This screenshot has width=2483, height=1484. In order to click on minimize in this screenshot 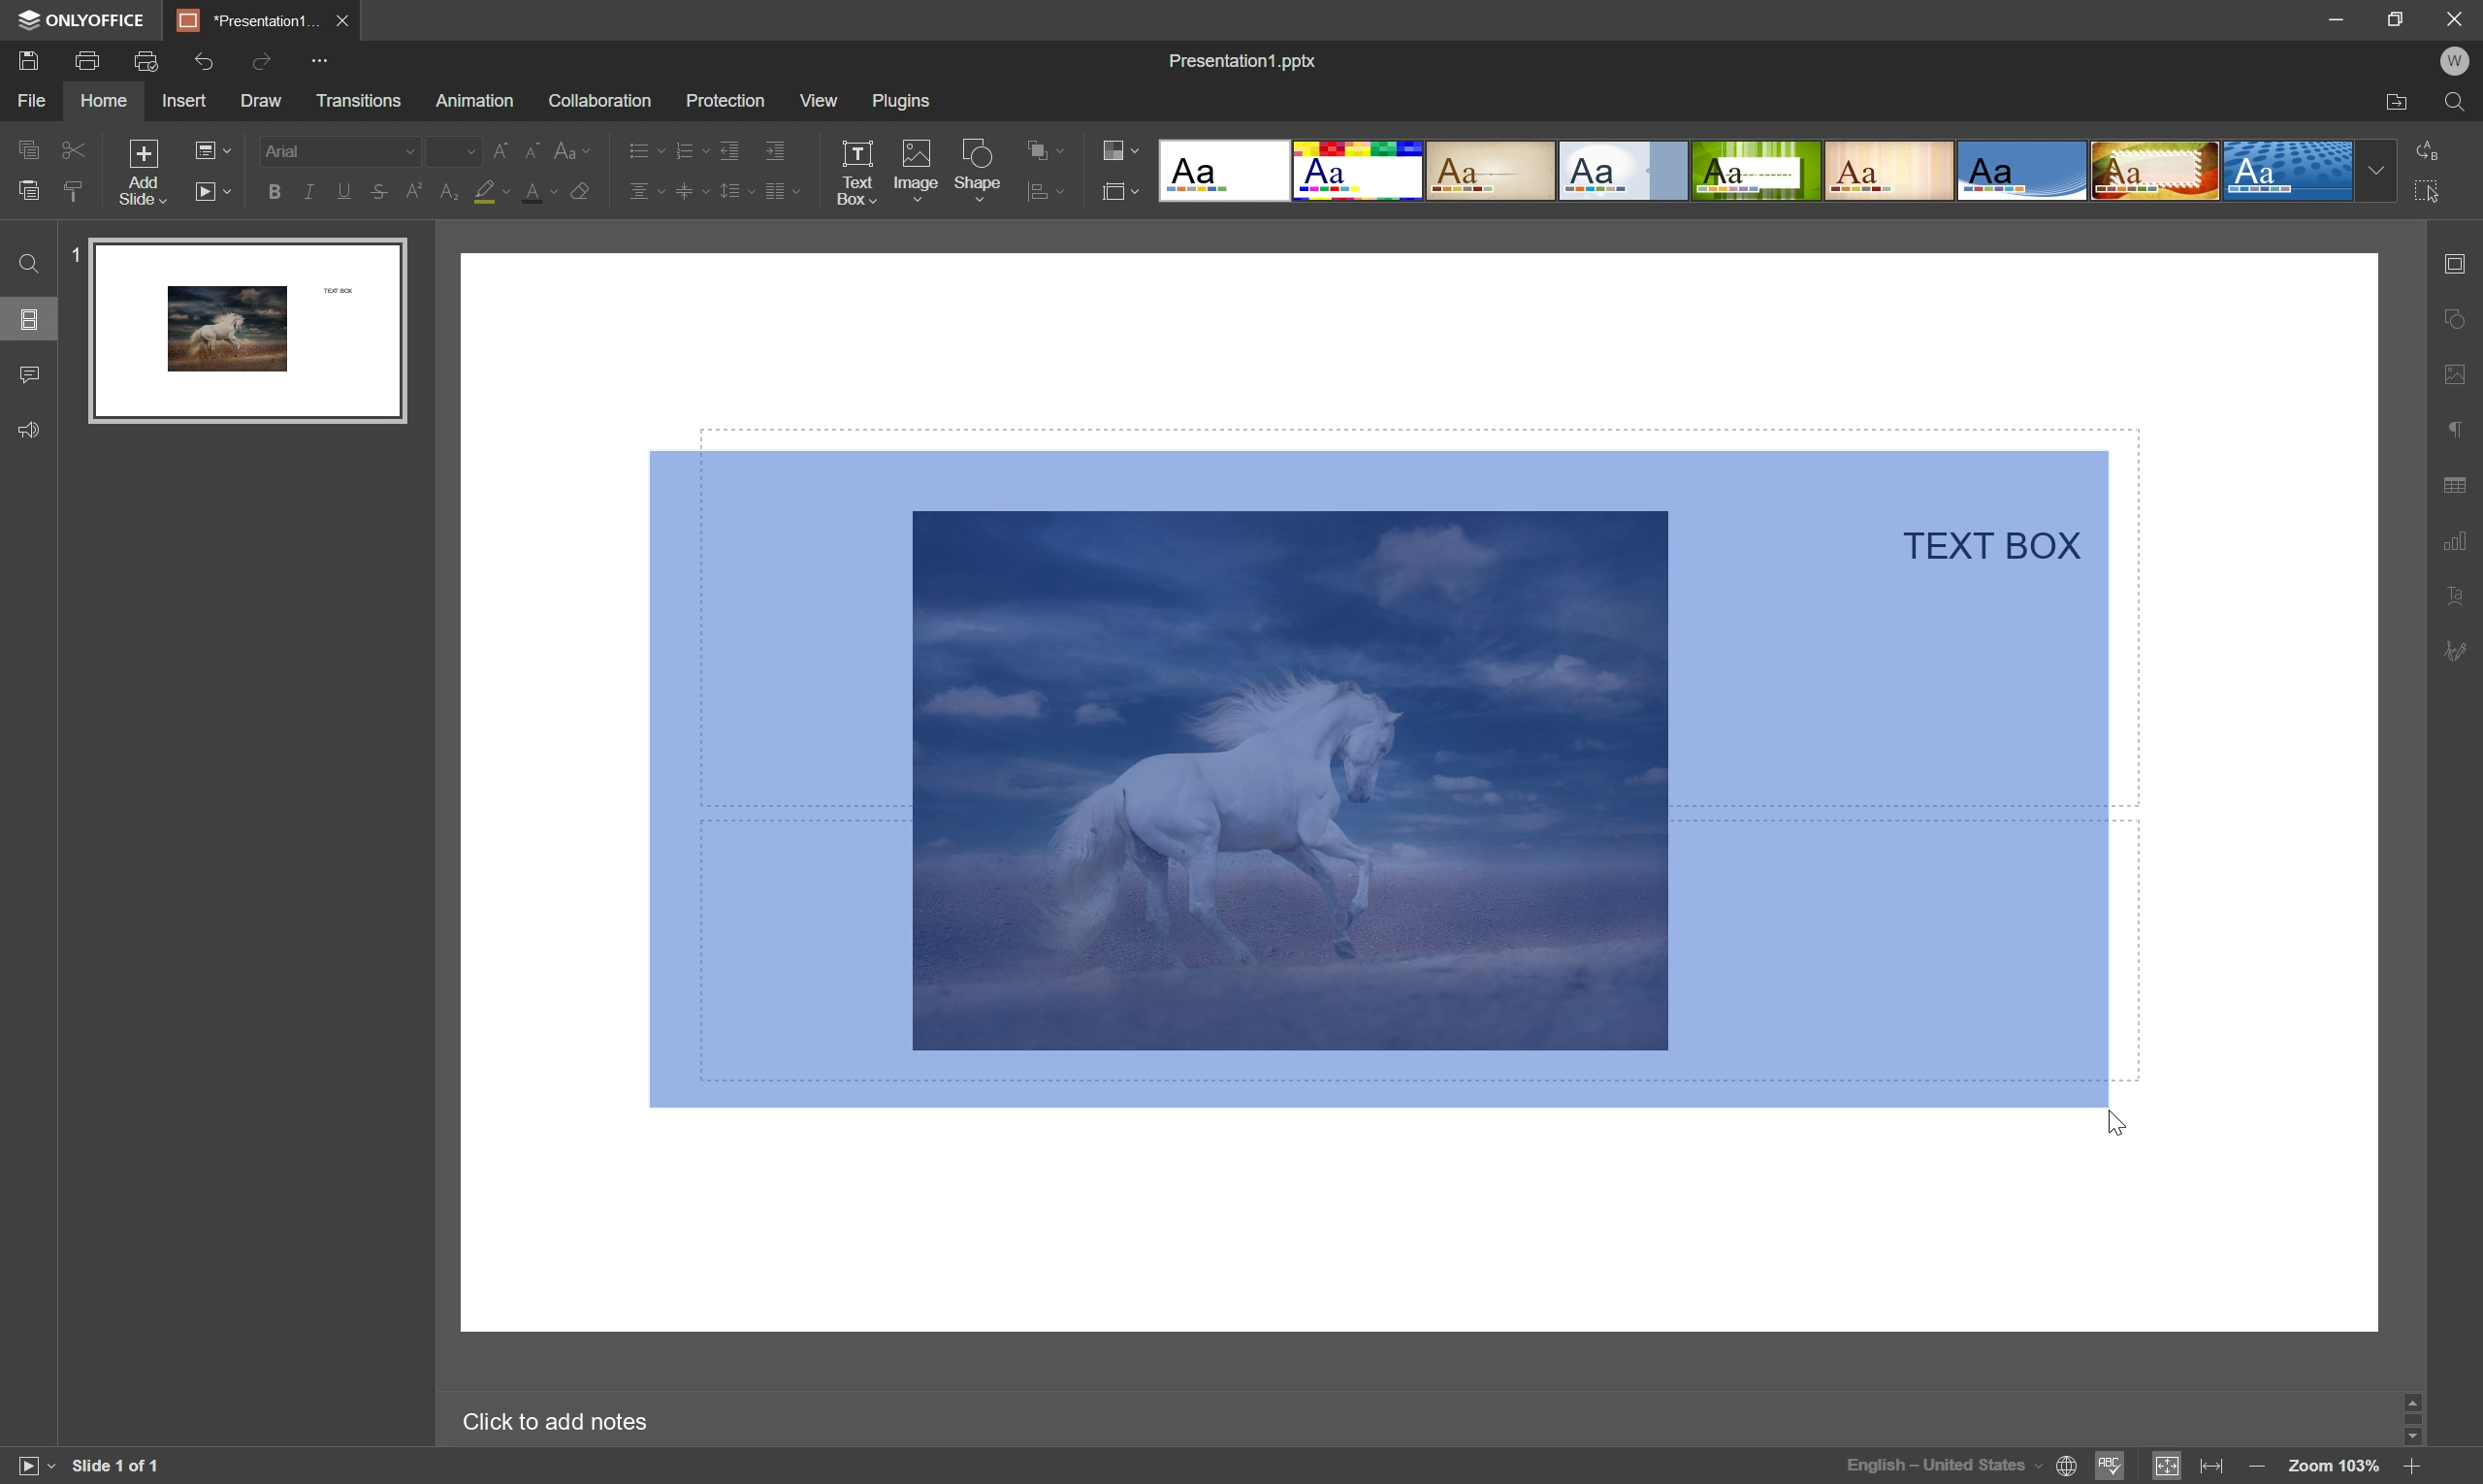, I will do `click(2333, 16)`.